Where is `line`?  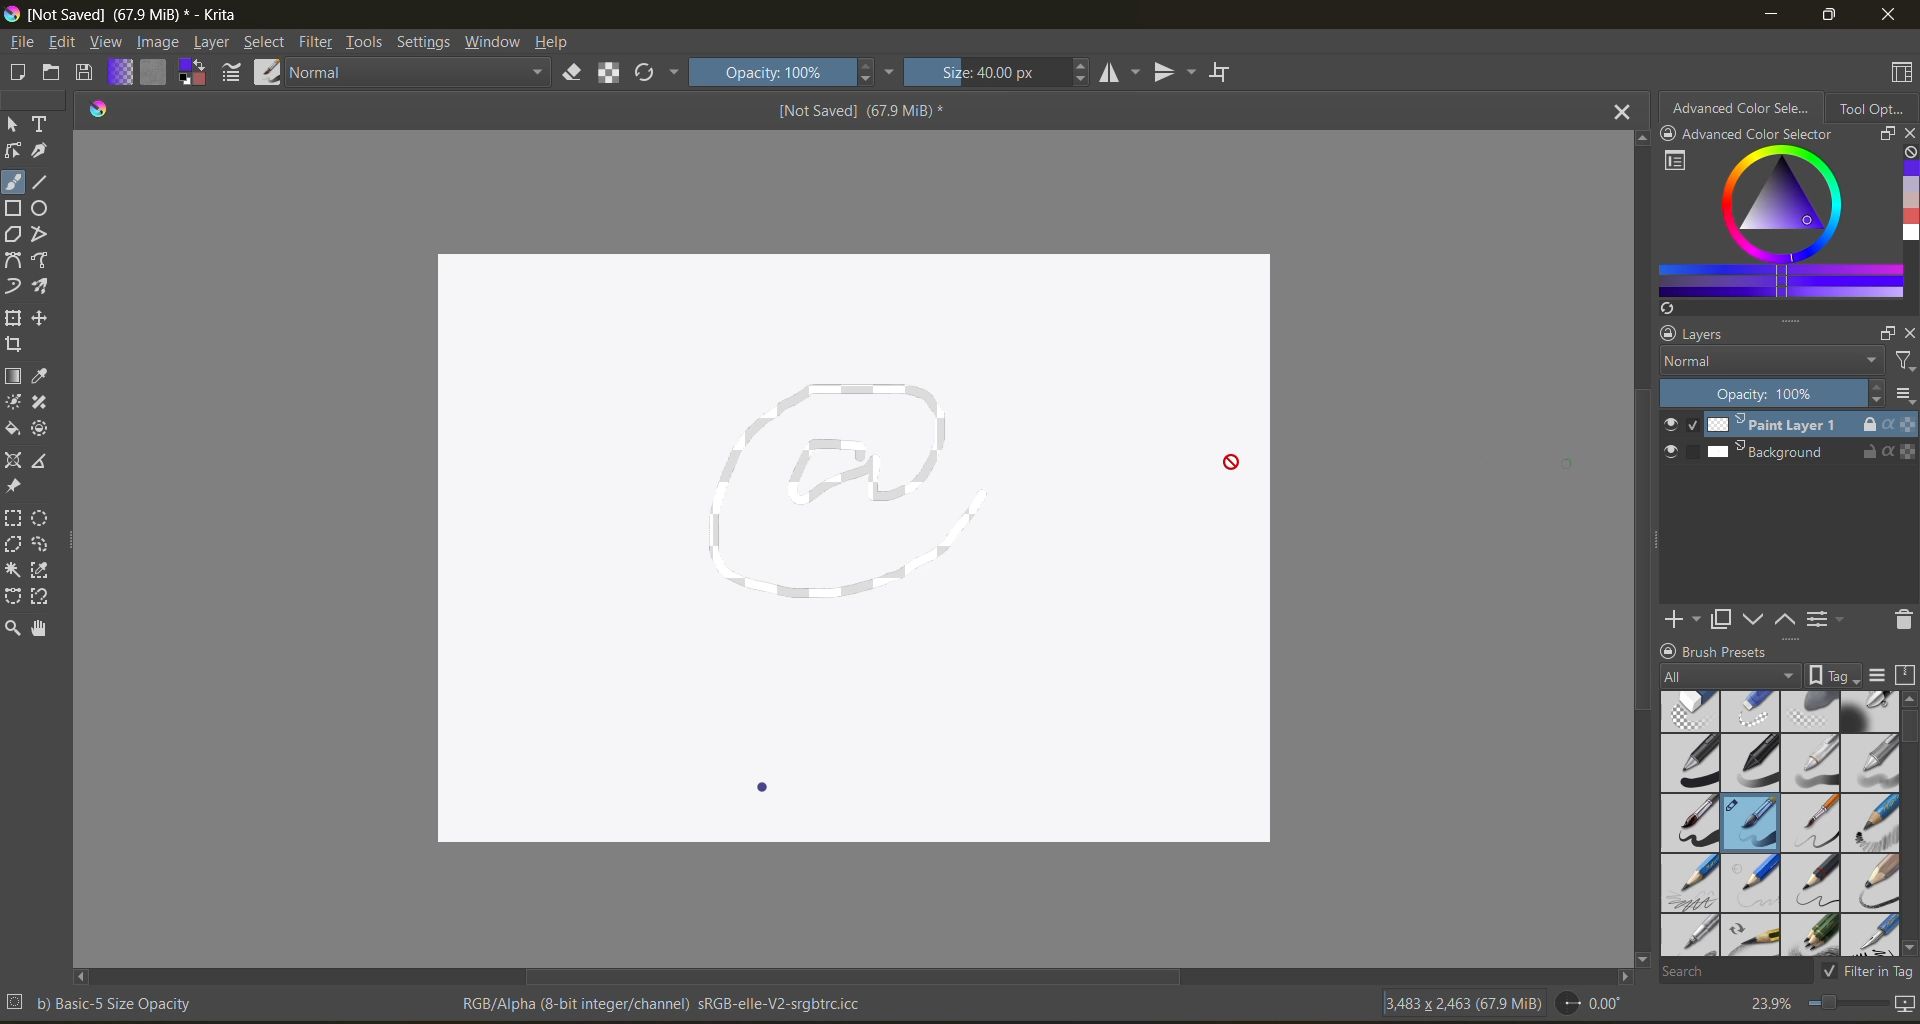
line is located at coordinates (42, 181).